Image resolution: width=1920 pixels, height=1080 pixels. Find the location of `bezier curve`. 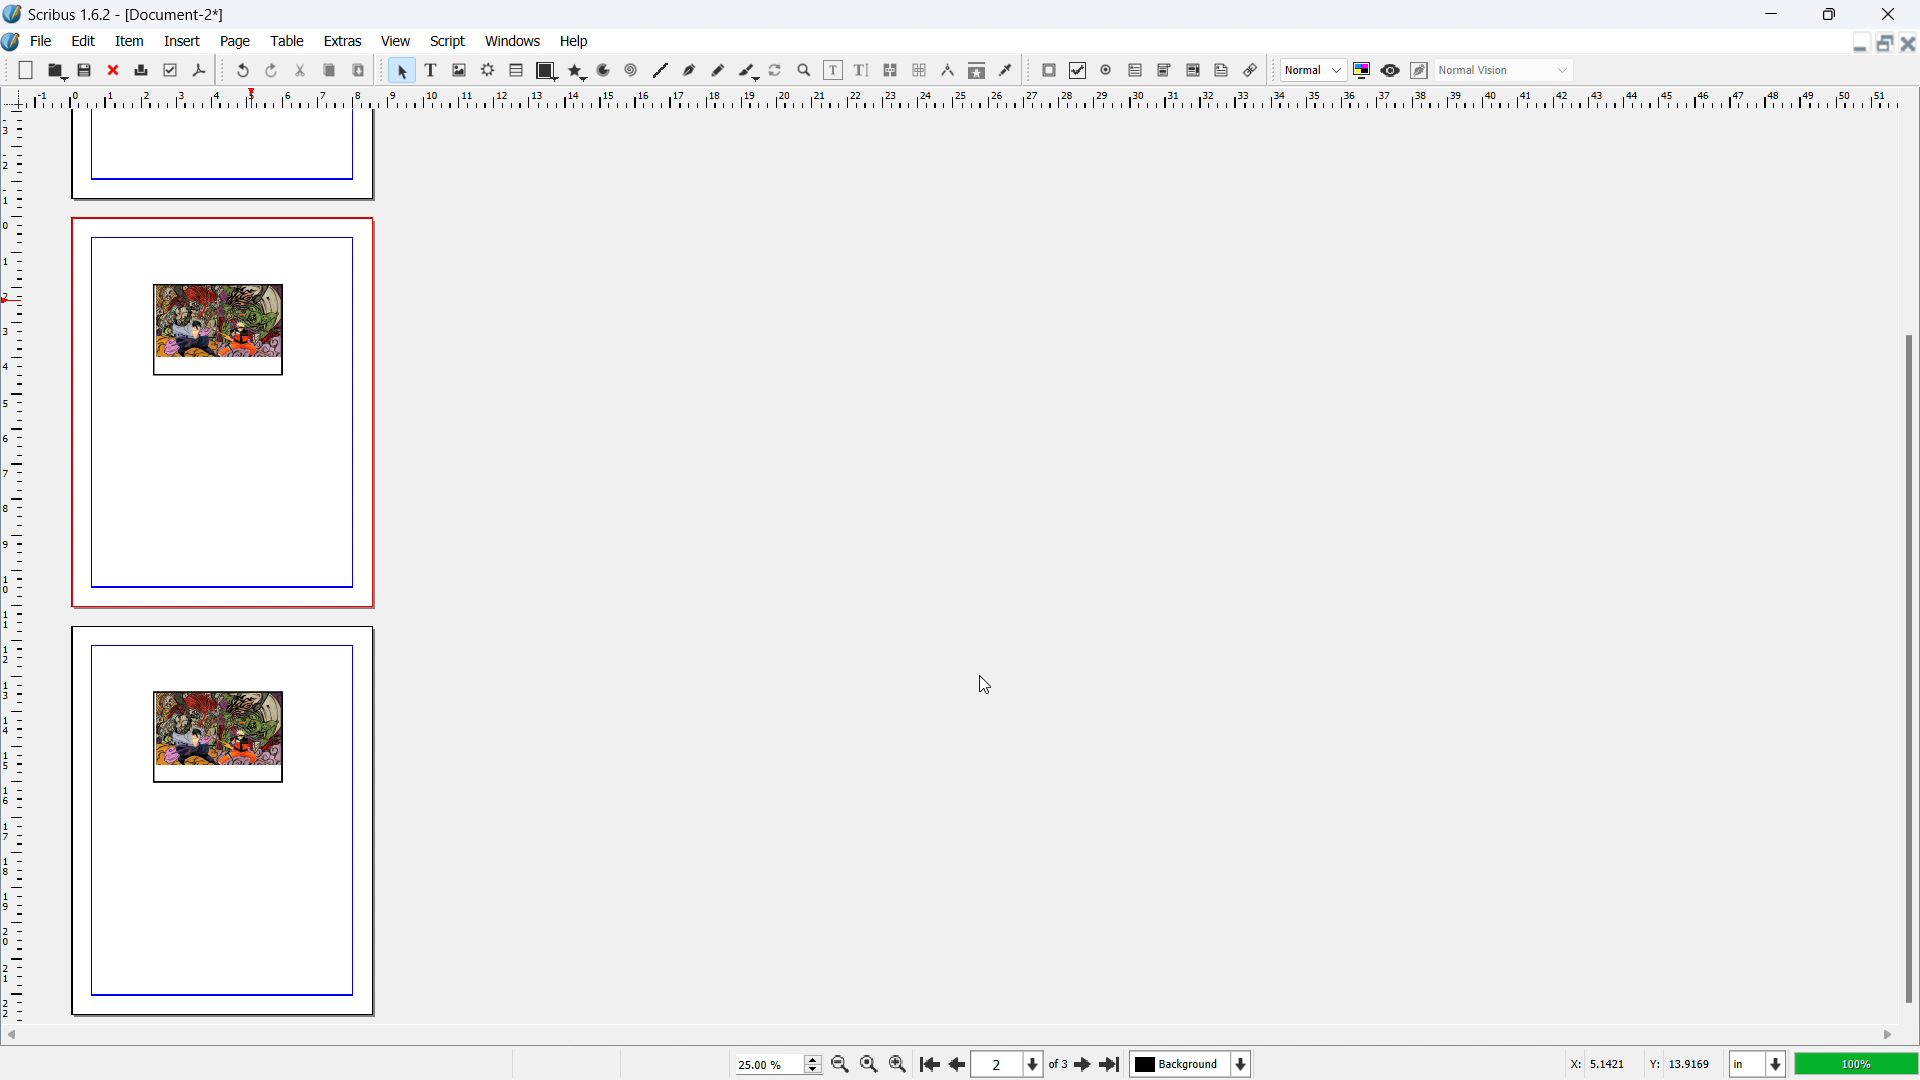

bezier curve is located at coordinates (689, 71).